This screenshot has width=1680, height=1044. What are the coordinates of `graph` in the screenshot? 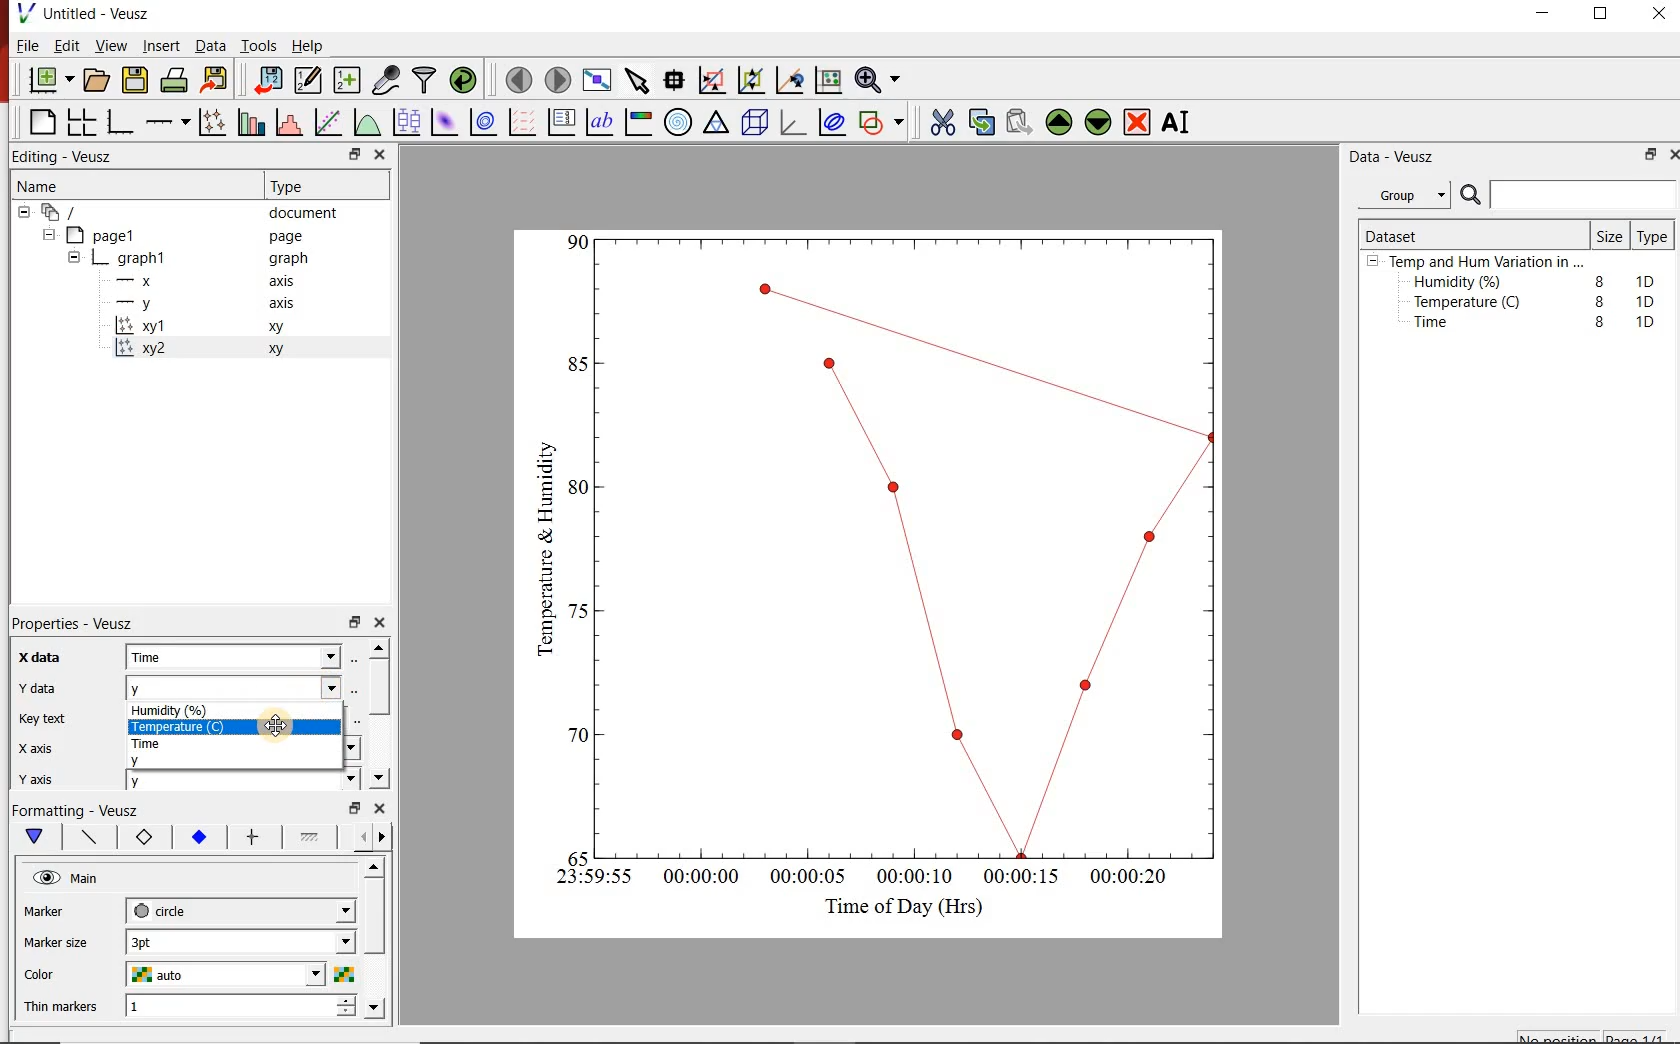 It's located at (288, 260).